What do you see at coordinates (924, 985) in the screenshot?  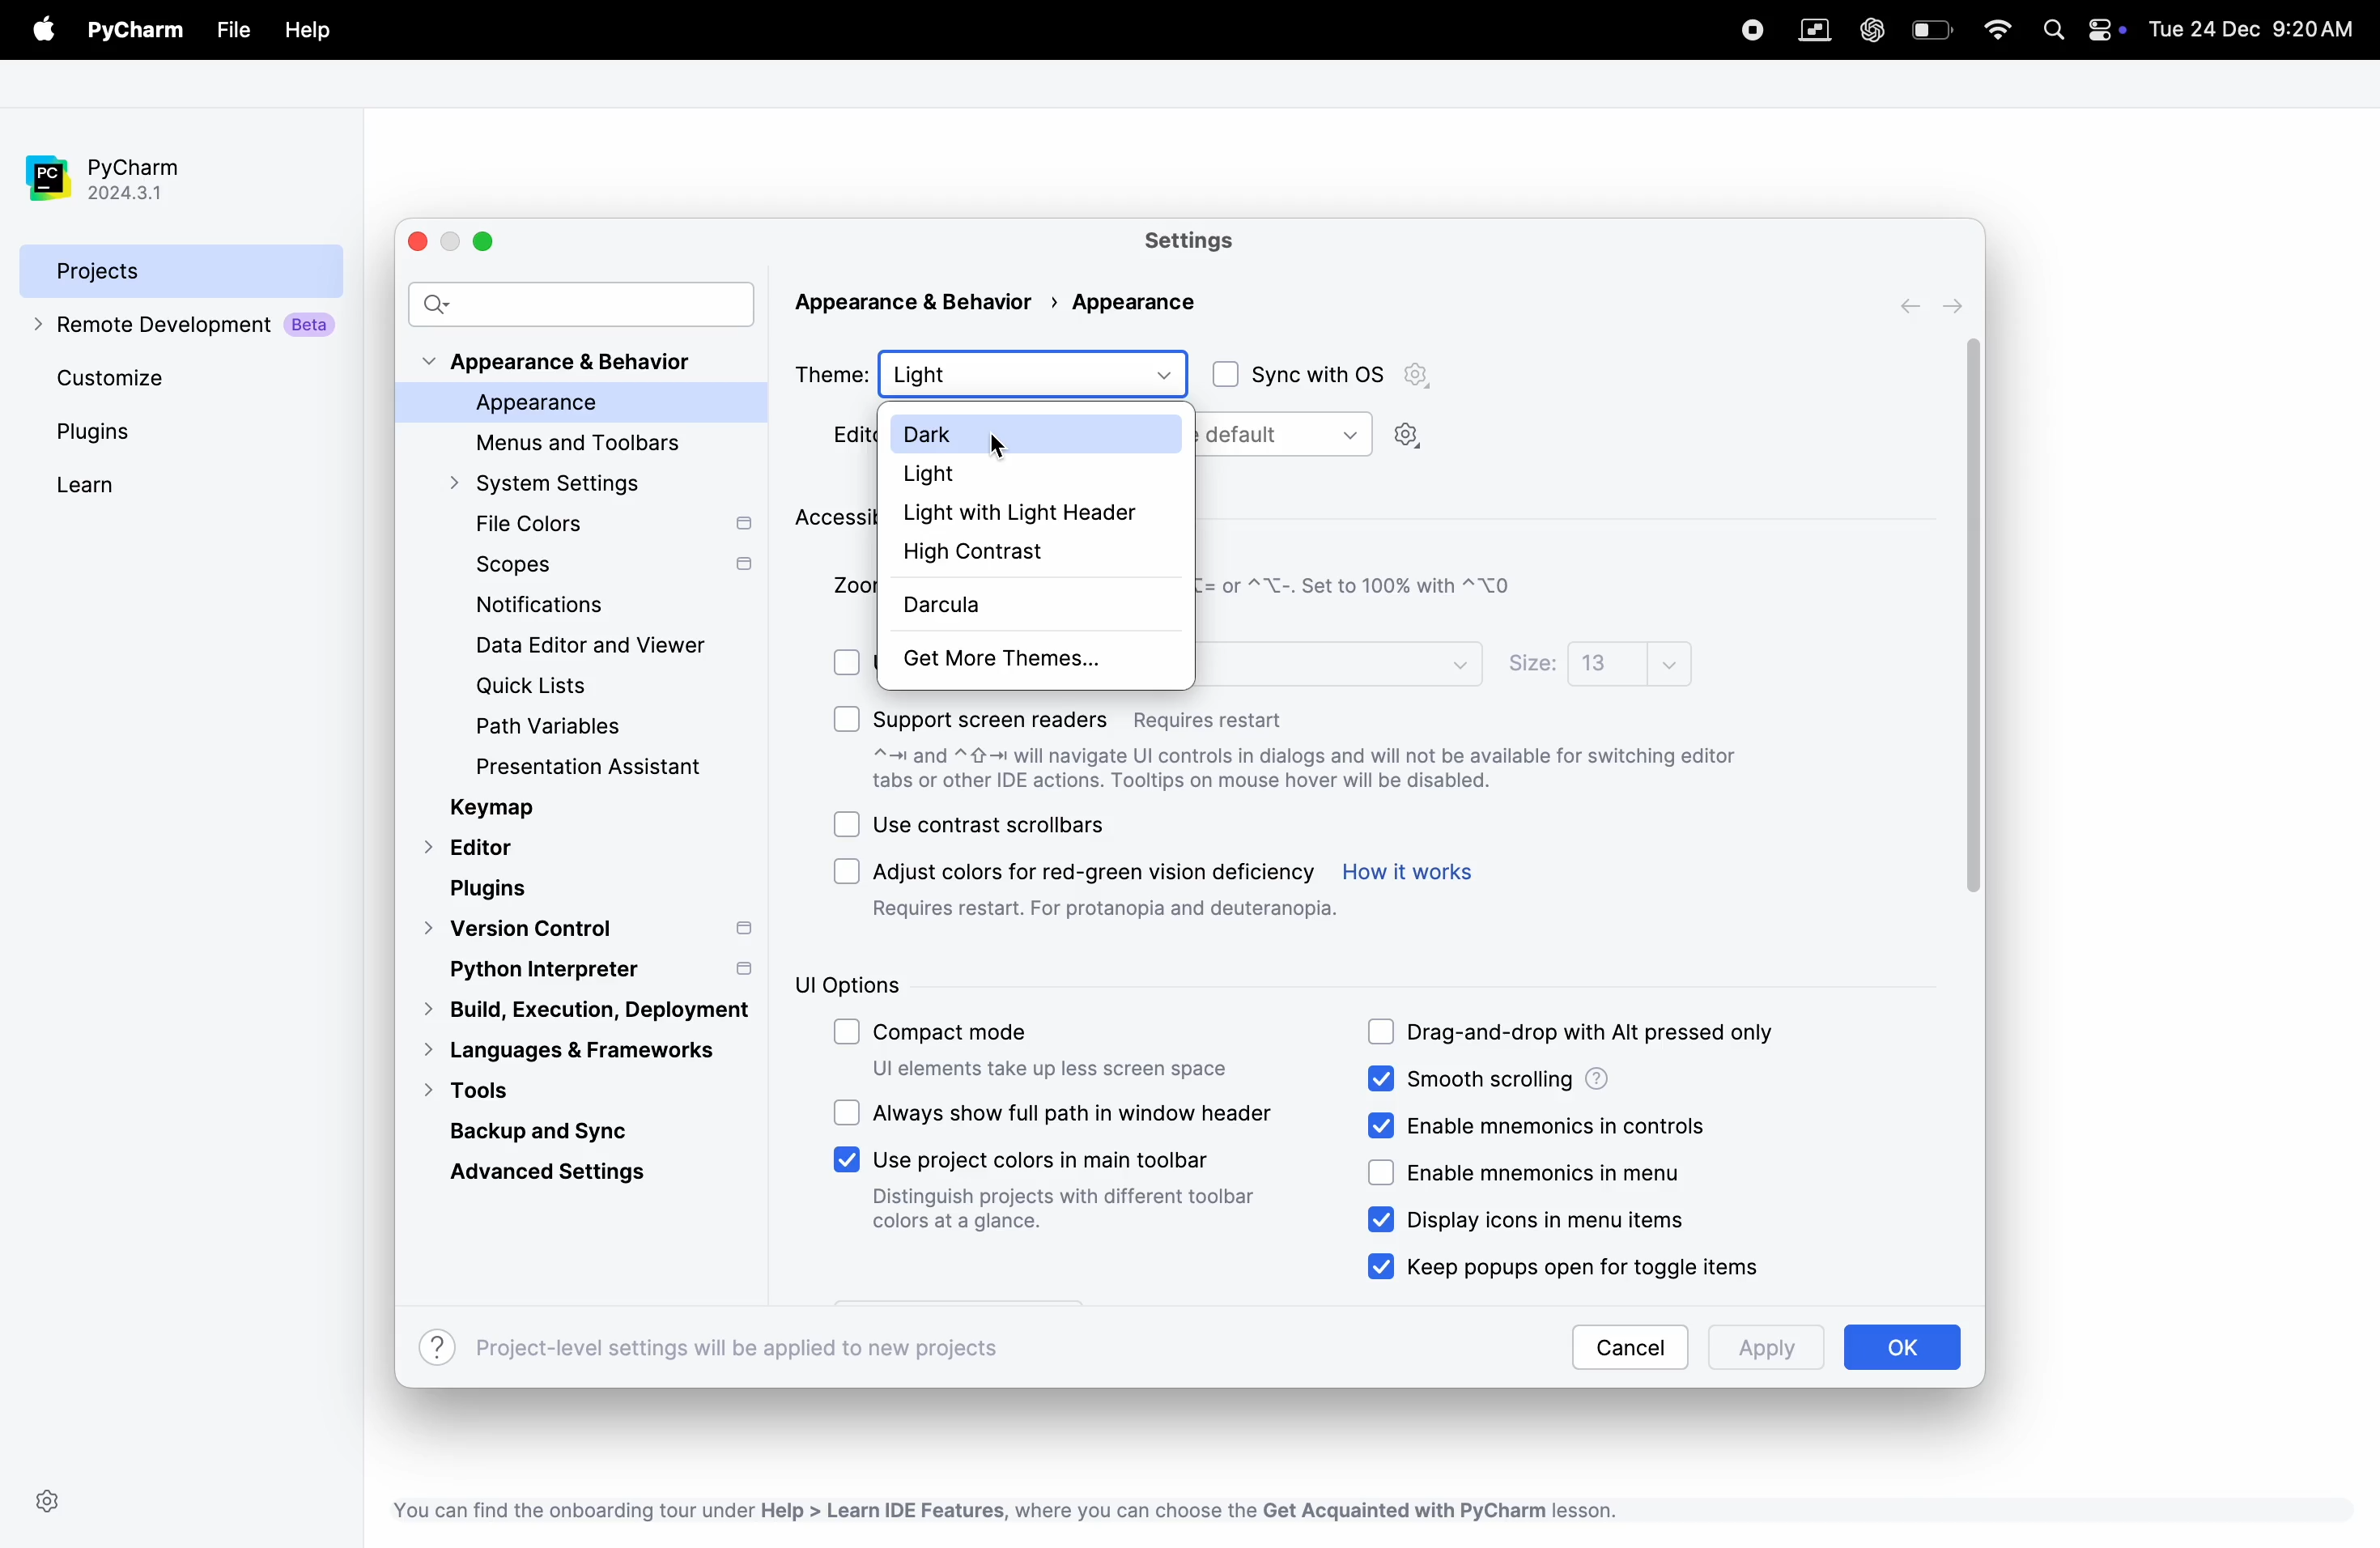 I see `Ui options` at bounding box center [924, 985].